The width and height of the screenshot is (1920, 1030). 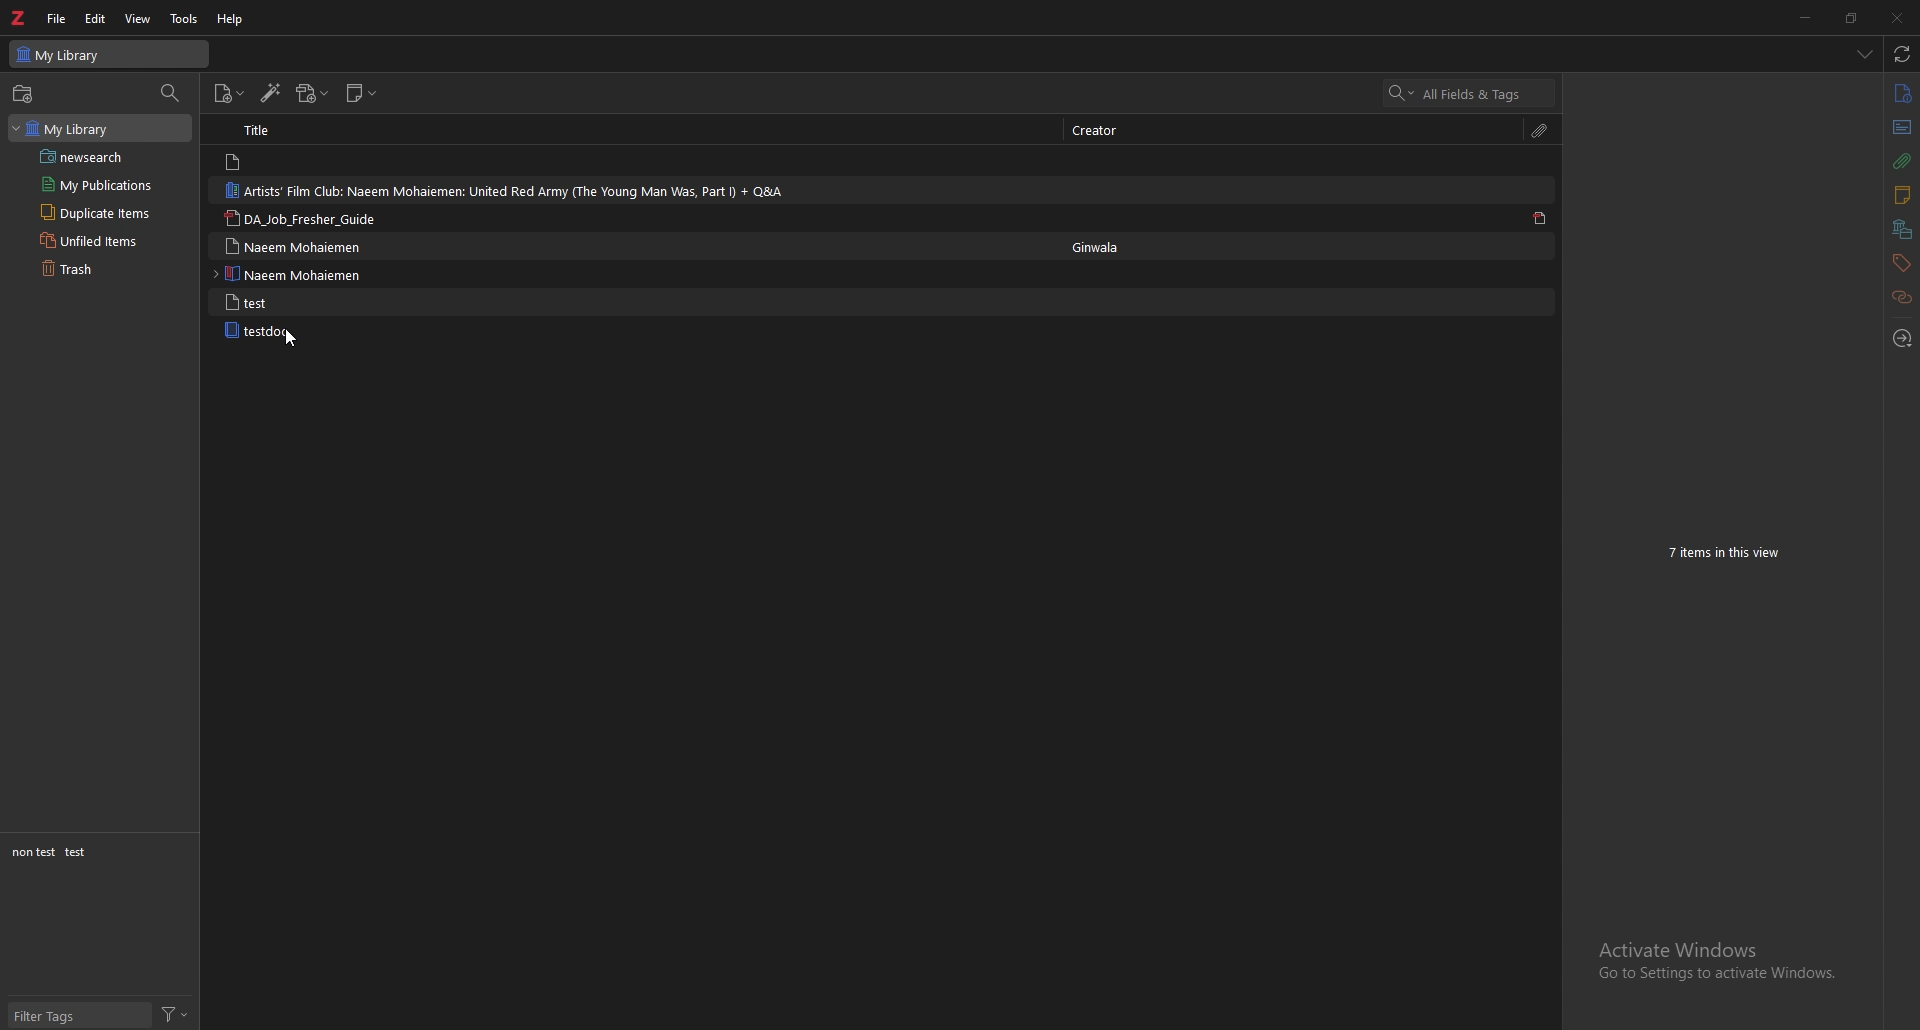 What do you see at coordinates (1110, 129) in the screenshot?
I see `creator` at bounding box center [1110, 129].